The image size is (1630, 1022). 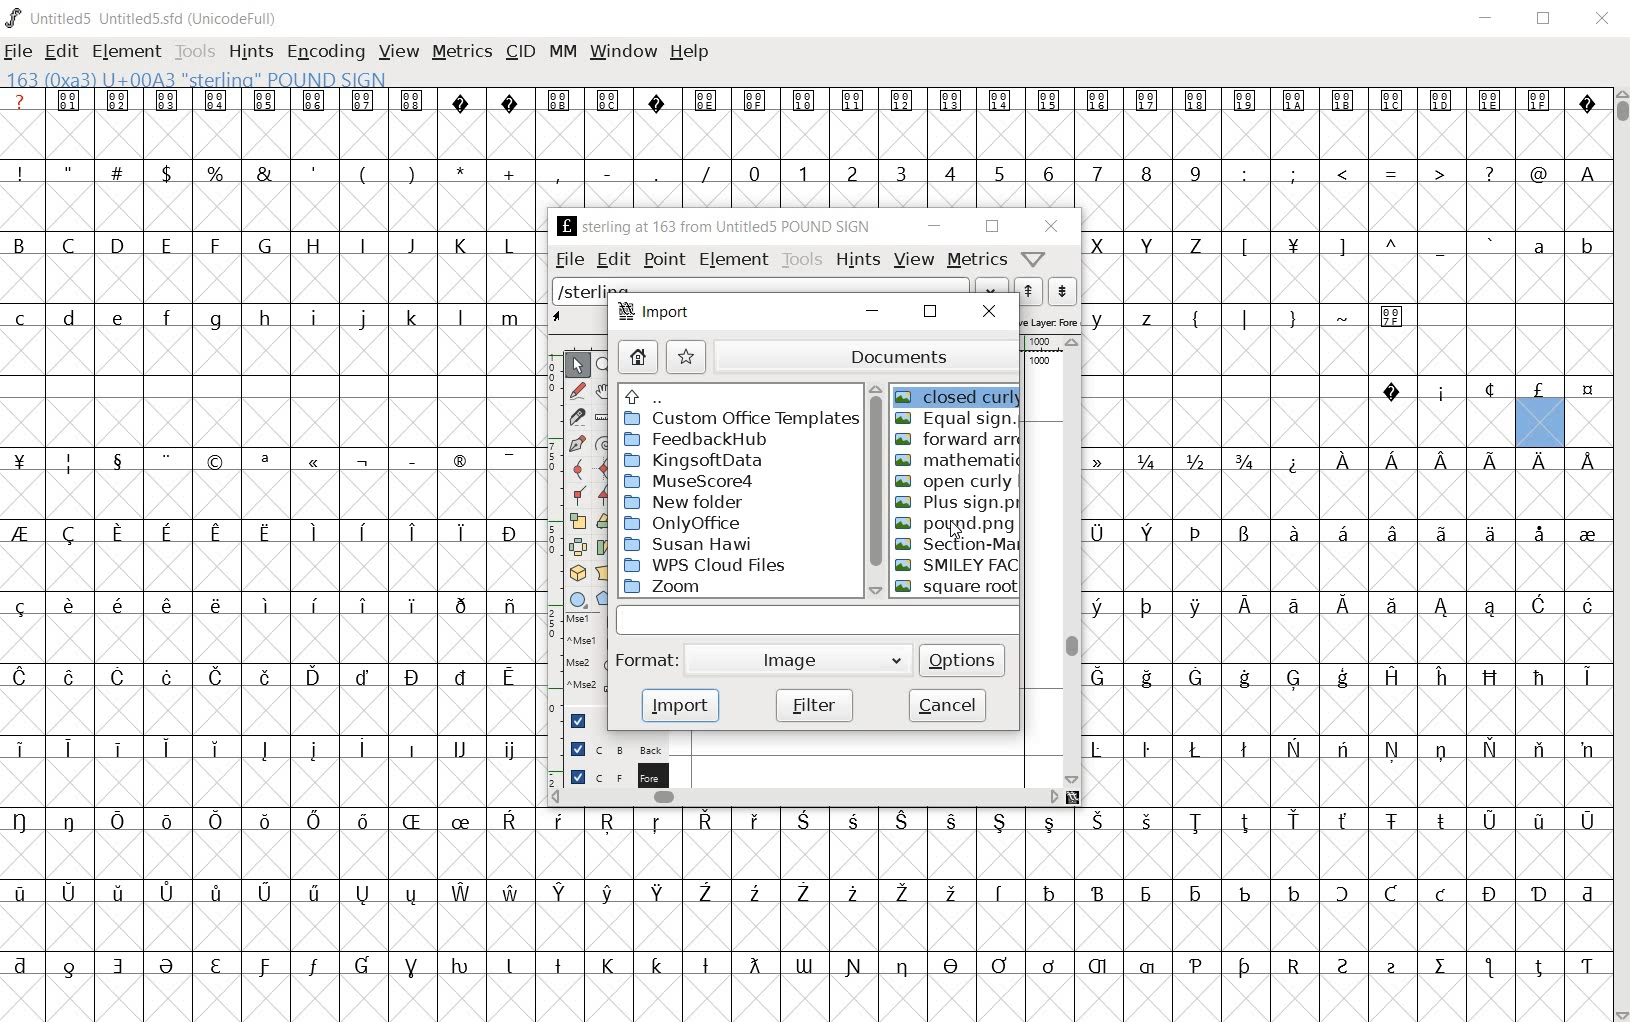 What do you see at coordinates (956, 396) in the screenshot?
I see `closed curl` at bounding box center [956, 396].